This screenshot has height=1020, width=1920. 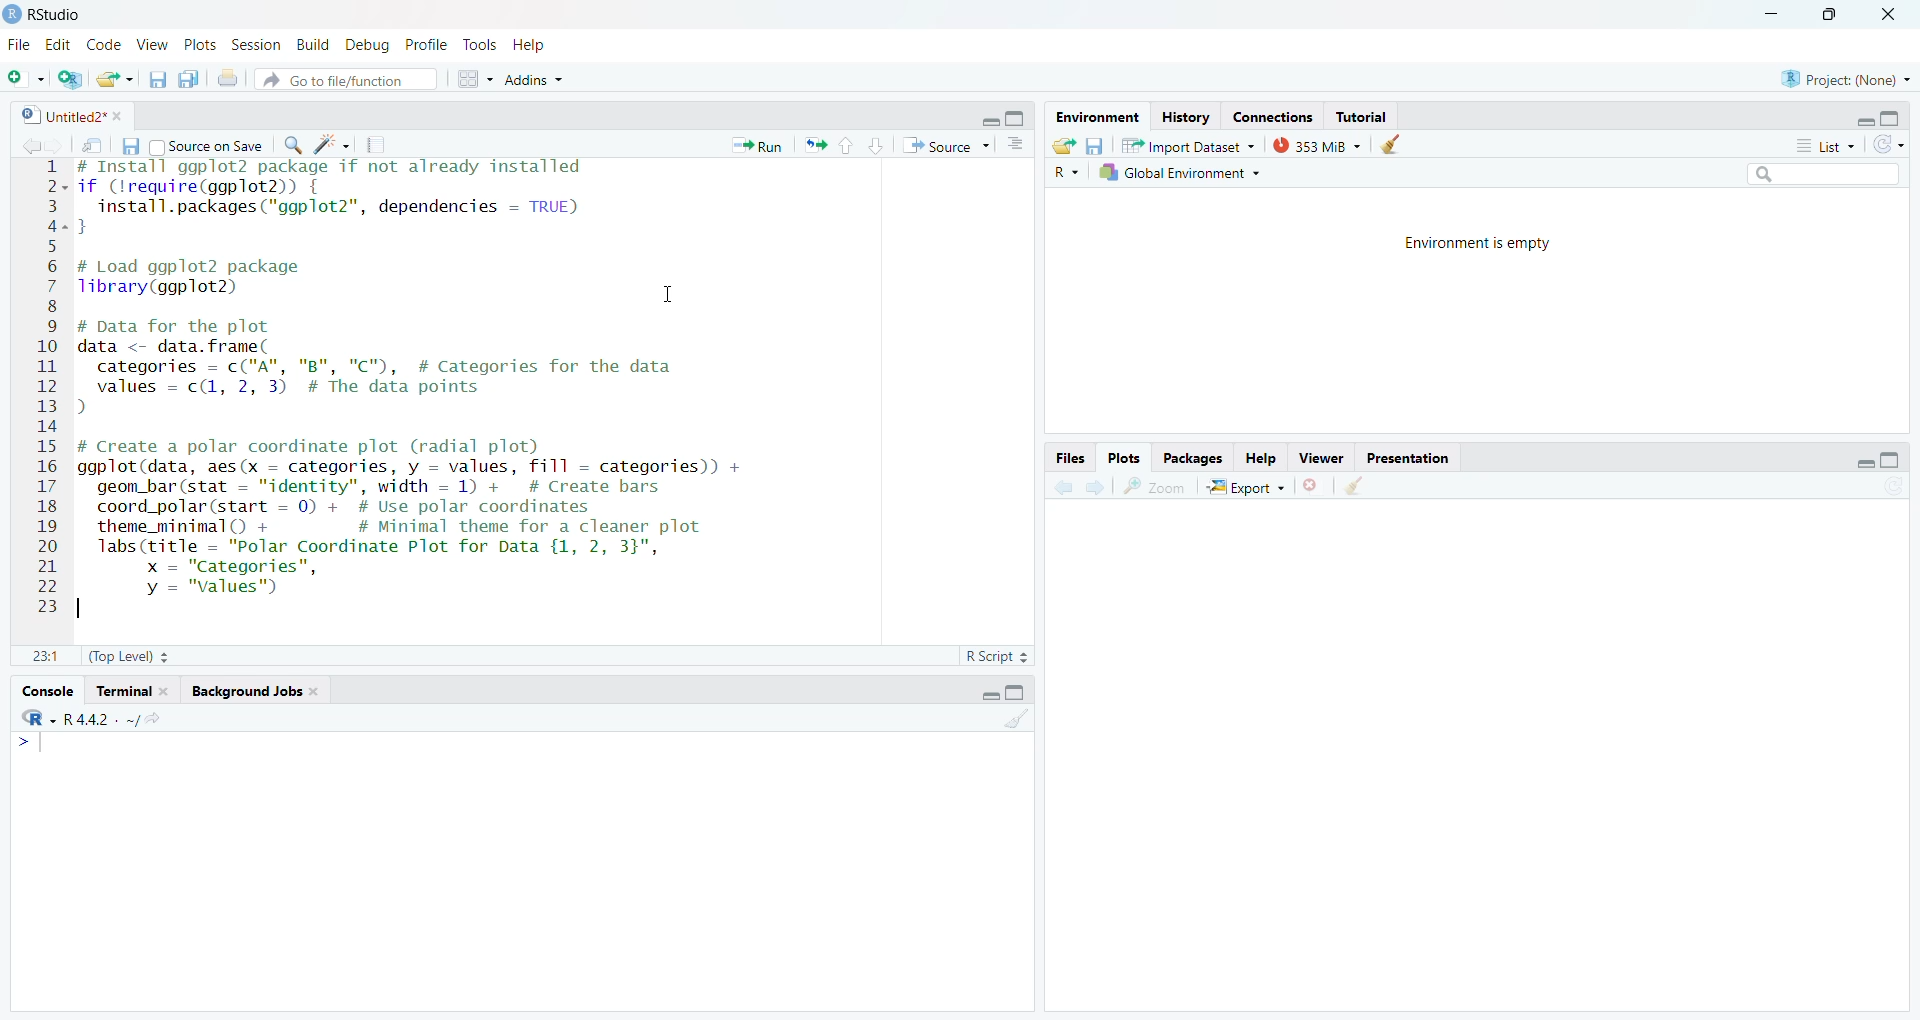 I want to click on hide console, so click(x=1892, y=117).